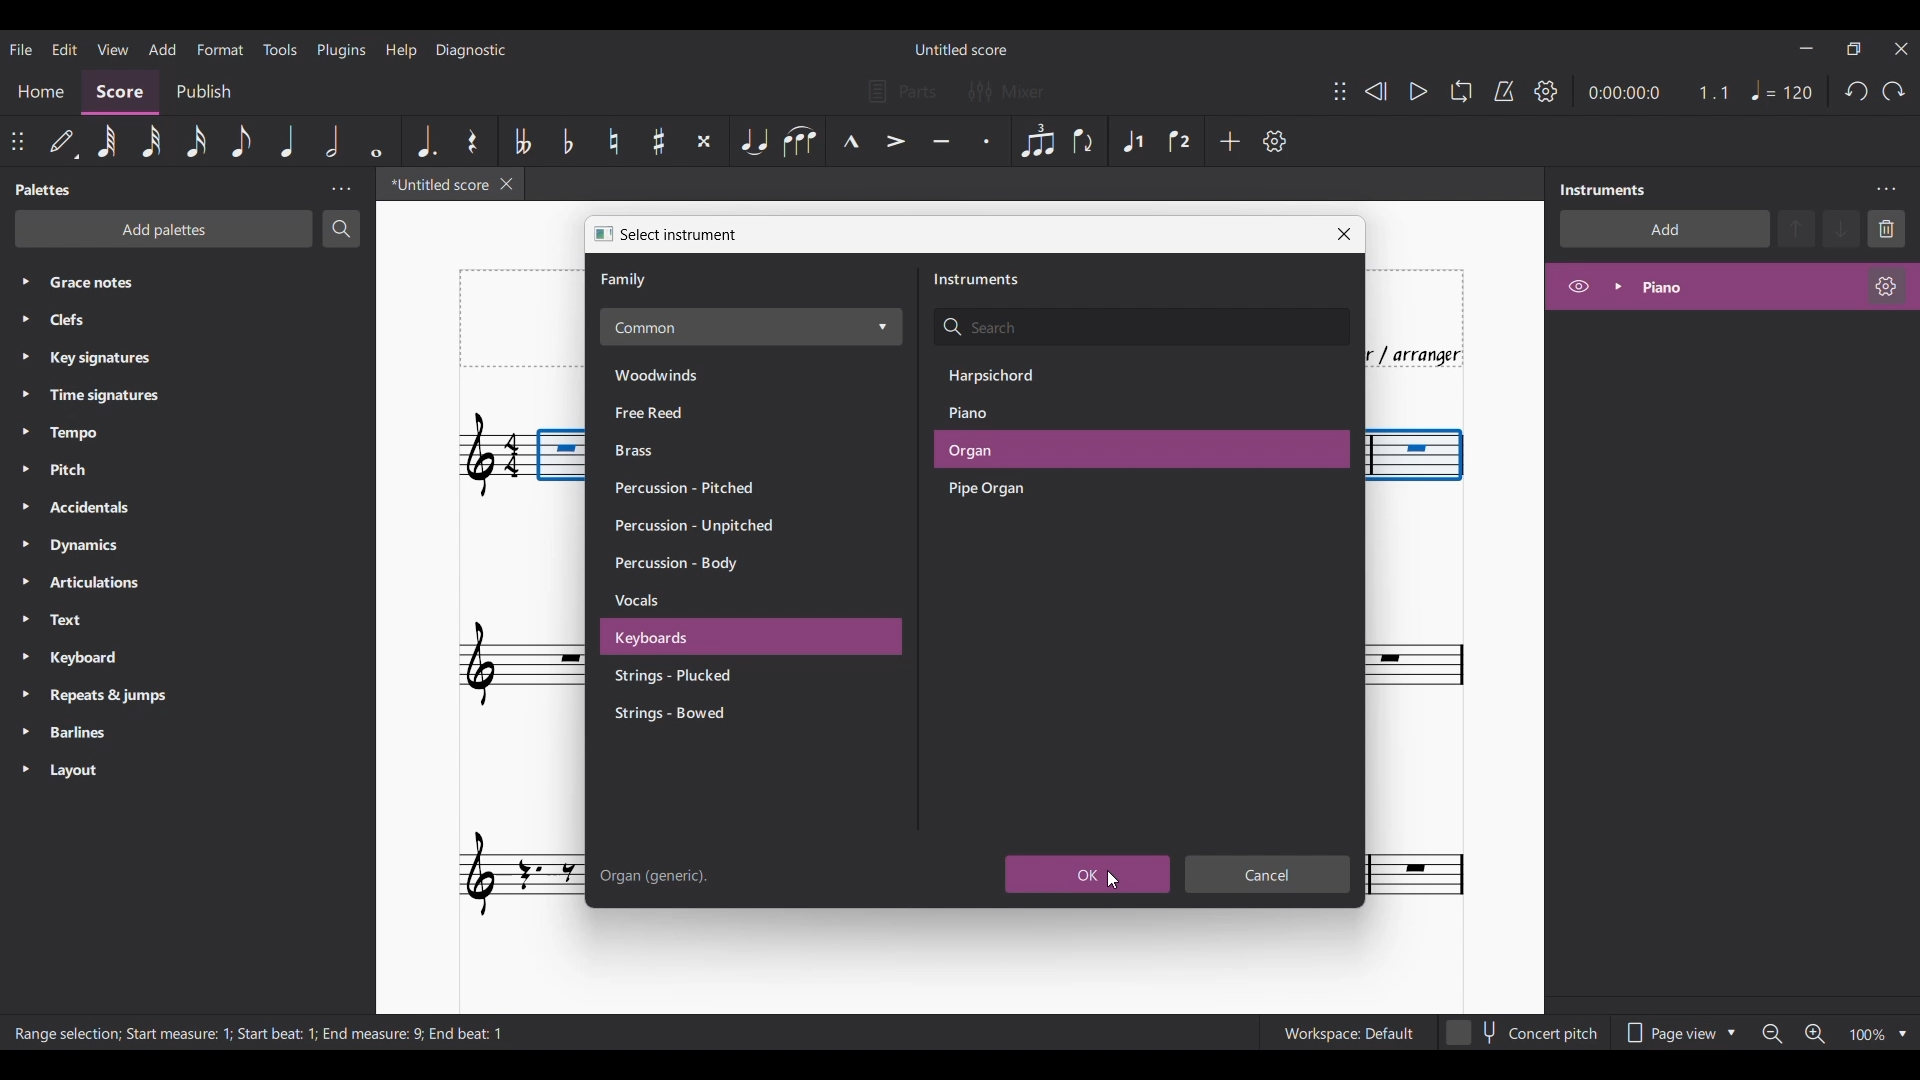  Describe the element at coordinates (263, 1033) in the screenshot. I see `Description of current selection` at that location.